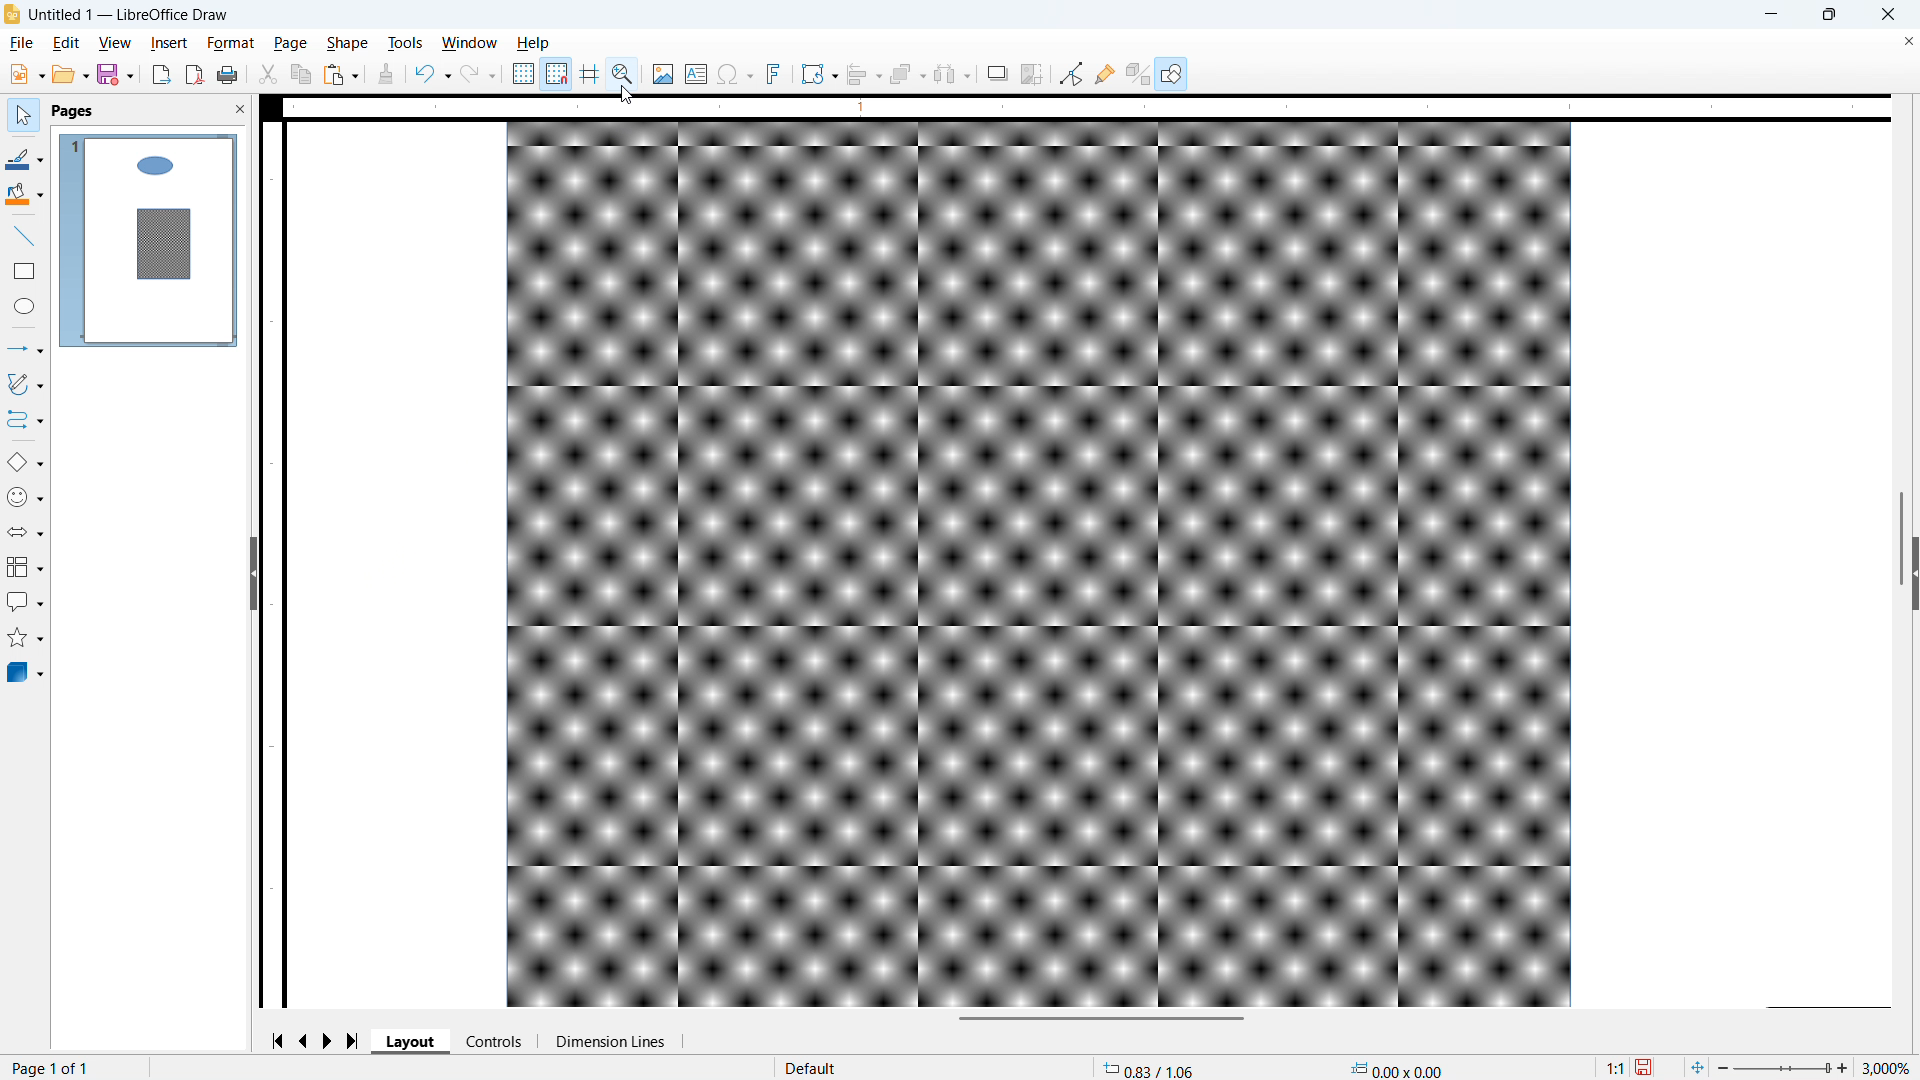 The image size is (1920, 1080). What do you see at coordinates (25, 384) in the screenshot?
I see `Curves and polygons ` at bounding box center [25, 384].